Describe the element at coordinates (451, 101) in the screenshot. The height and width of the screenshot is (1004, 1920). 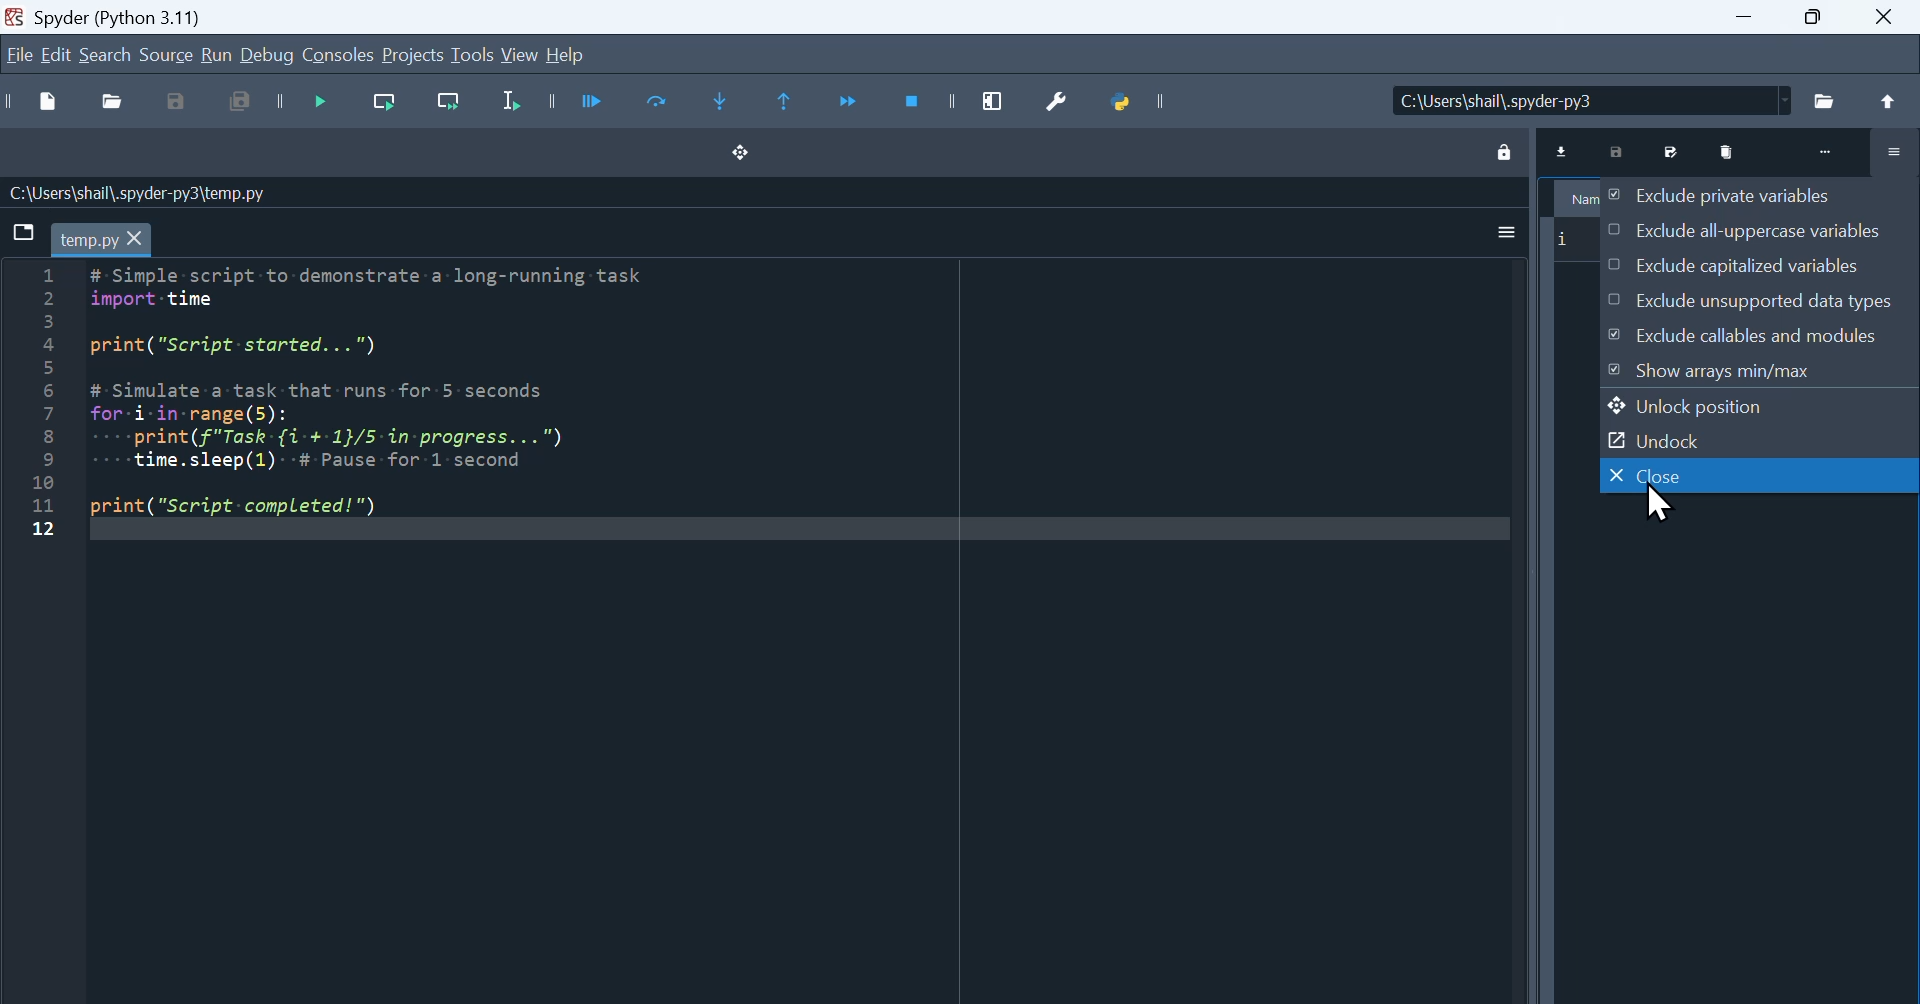
I see `Run current line and go to the next one` at that location.